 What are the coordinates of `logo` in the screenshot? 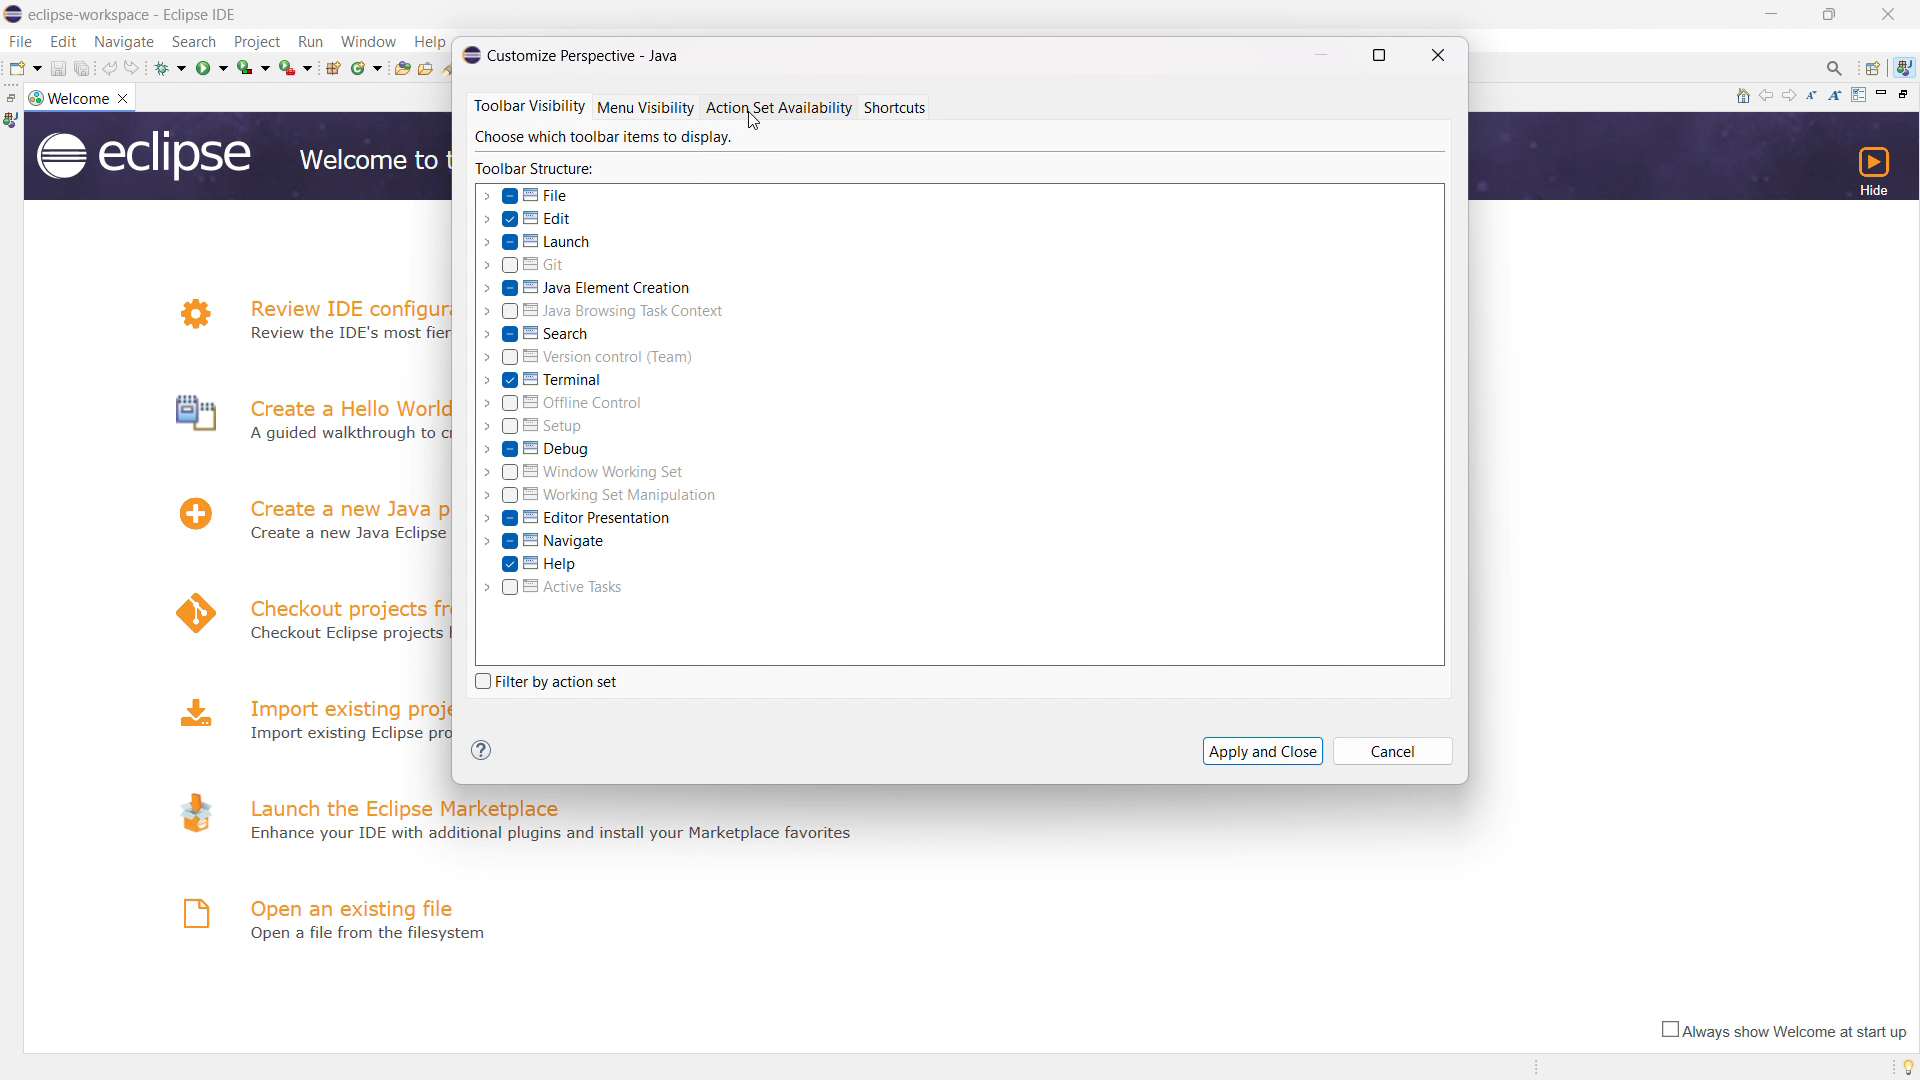 It's located at (142, 156).